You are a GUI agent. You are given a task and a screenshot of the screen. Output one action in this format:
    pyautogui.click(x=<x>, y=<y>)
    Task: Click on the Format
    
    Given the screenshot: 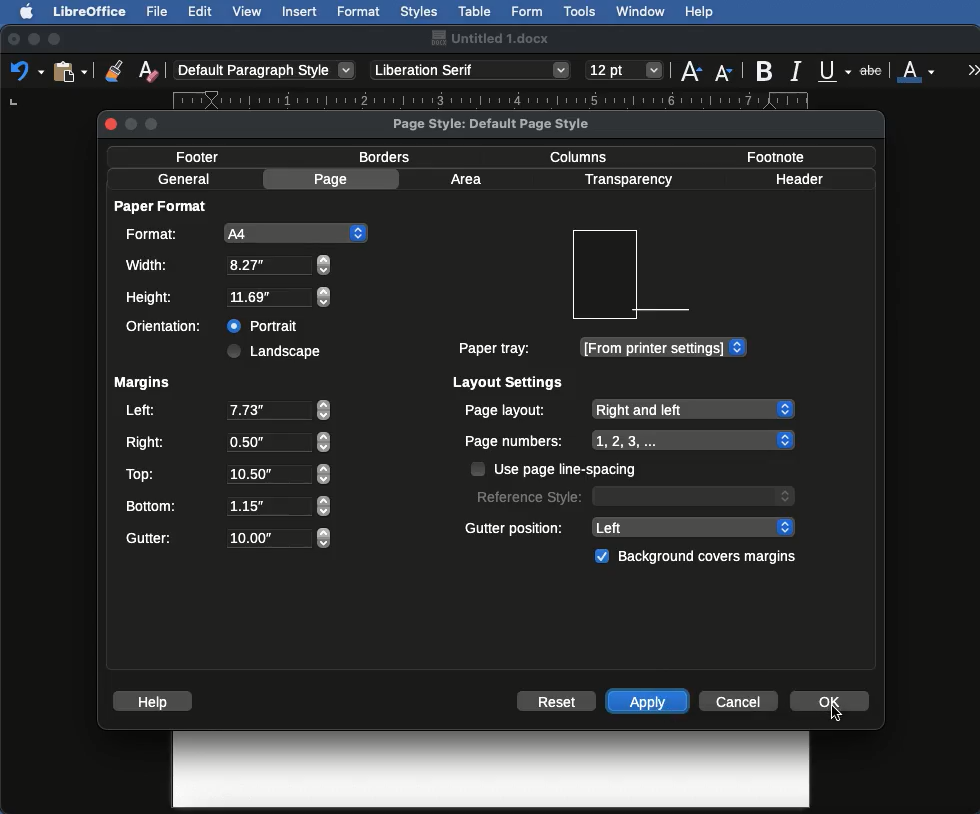 What is the action you would take?
    pyautogui.click(x=360, y=12)
    